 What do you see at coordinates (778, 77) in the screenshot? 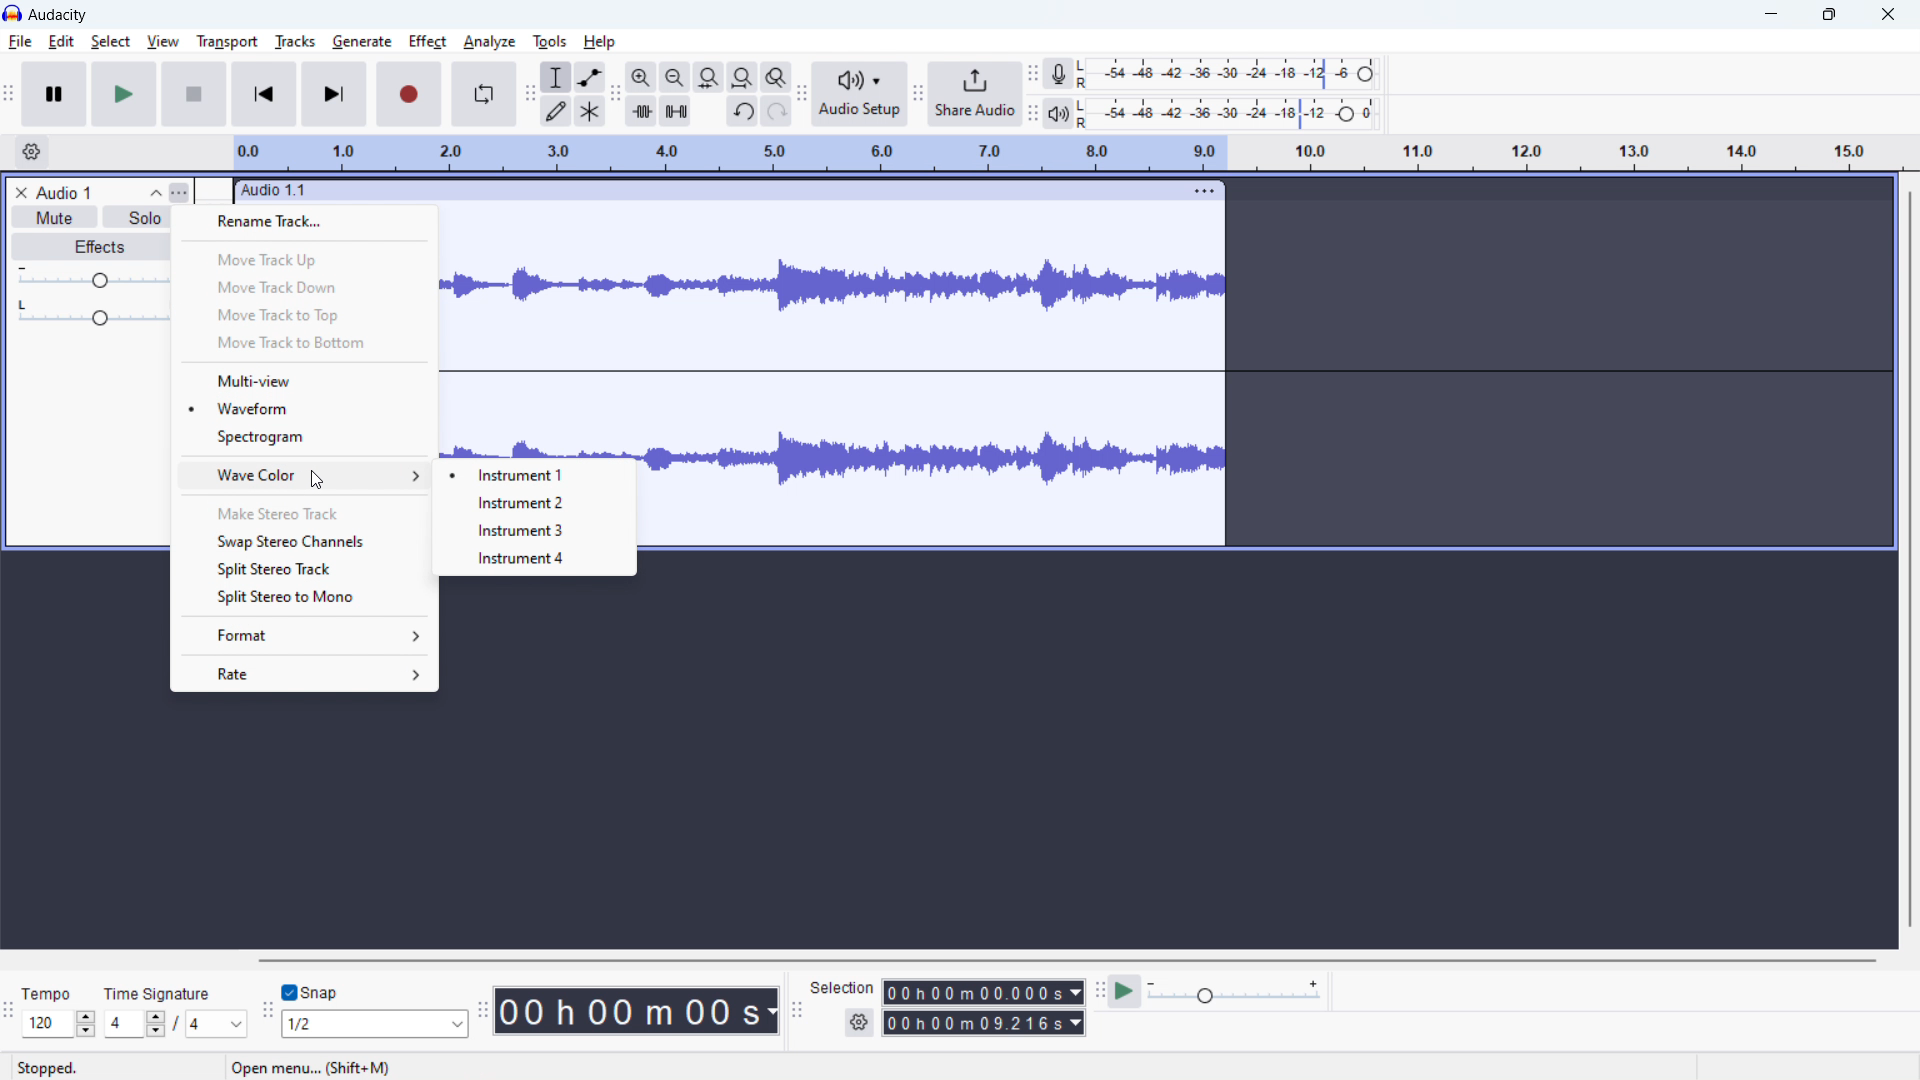
I see `toggle zoom` at bounding box center [778, 77].